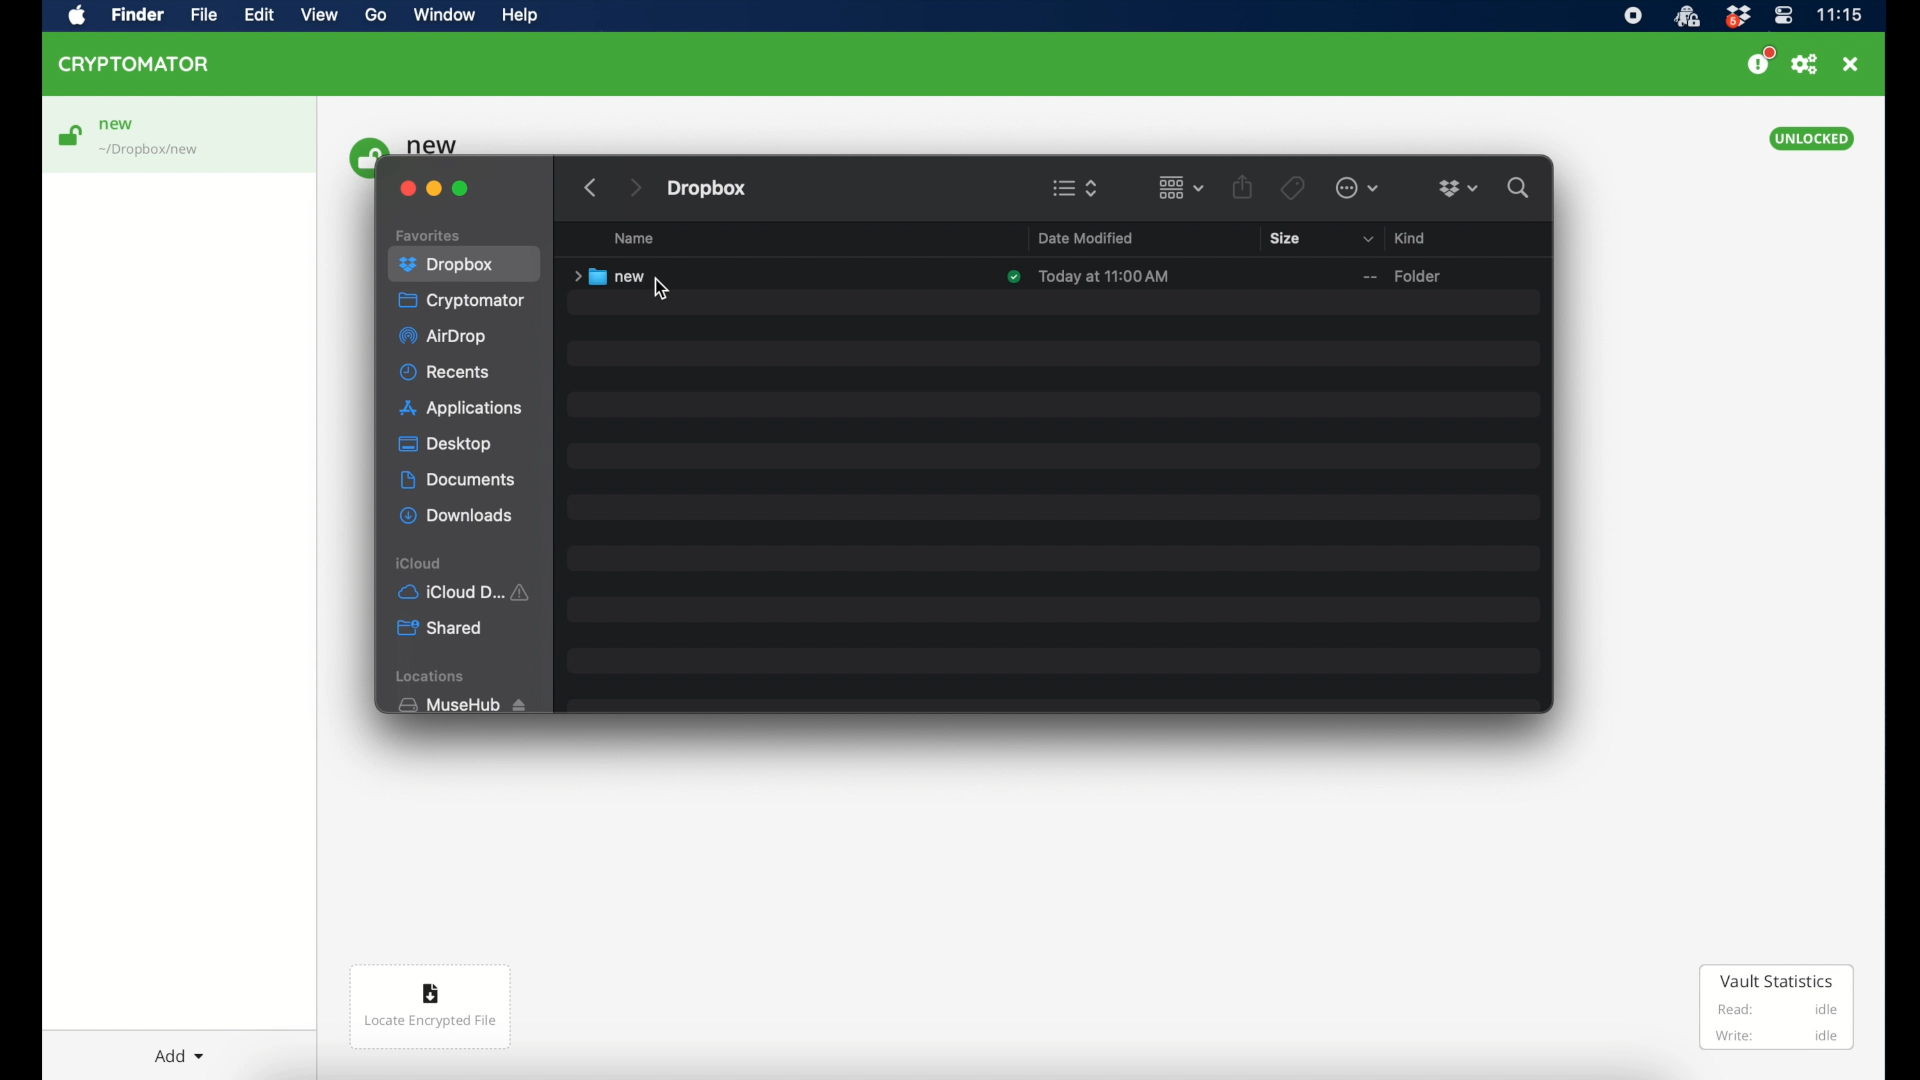 This screenshot has height=1080, width=1920. I want to click on dropbox, so click(1459, 189).